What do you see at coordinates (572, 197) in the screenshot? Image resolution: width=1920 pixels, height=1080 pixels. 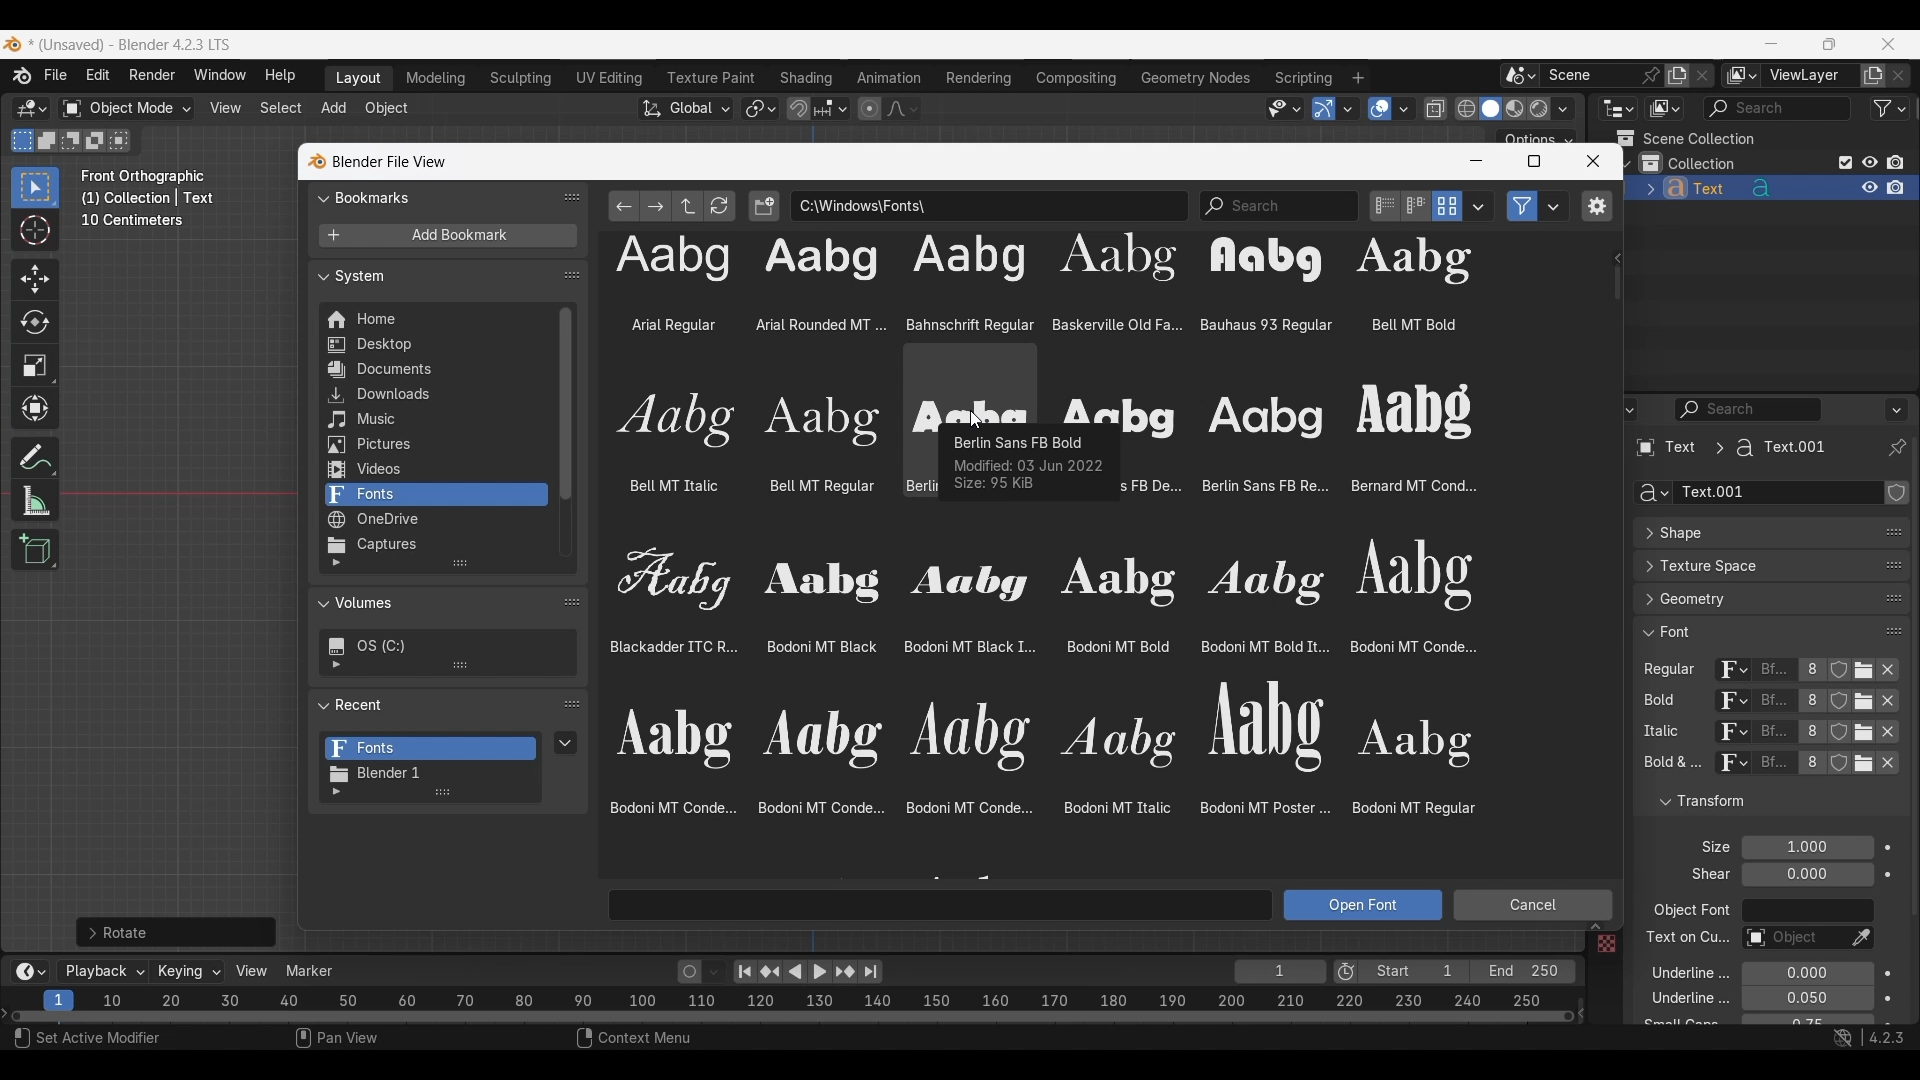 I see `Change order in list` at bounding box center [572, 197].